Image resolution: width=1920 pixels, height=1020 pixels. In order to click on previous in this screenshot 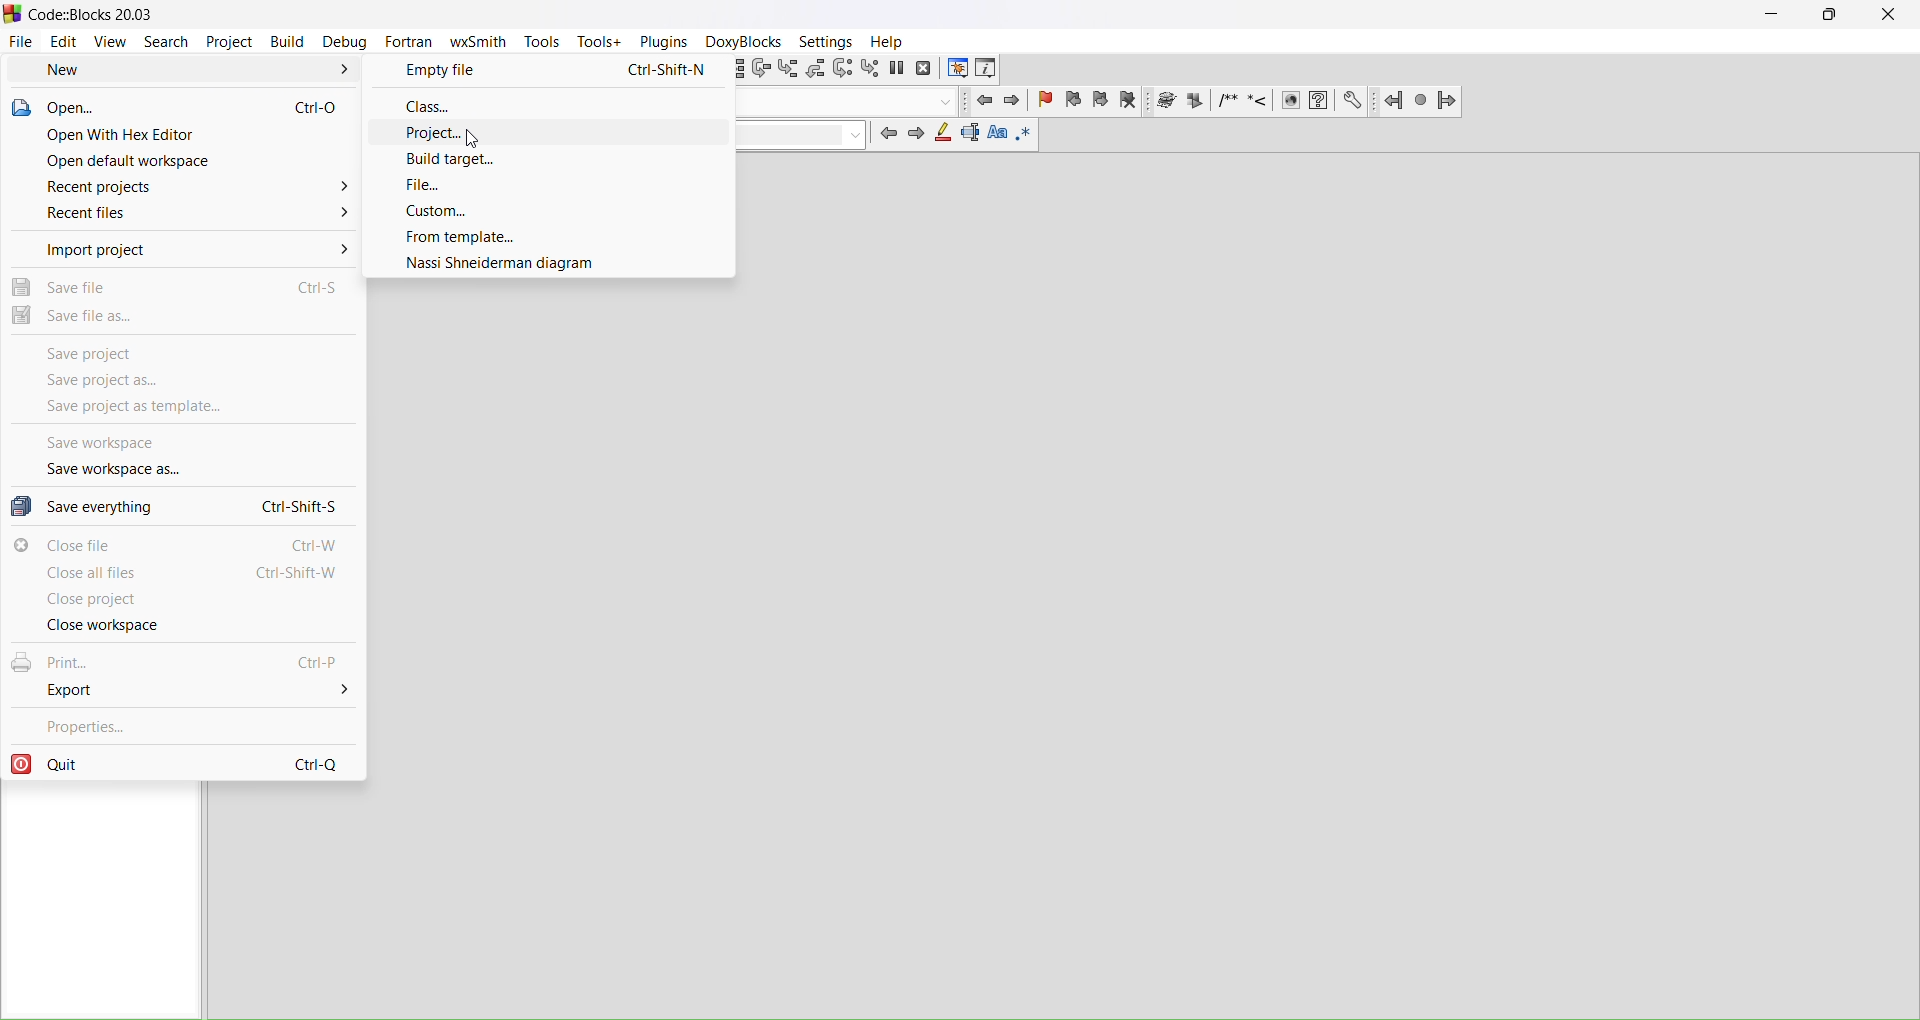, I will do `click(890, 137)`.